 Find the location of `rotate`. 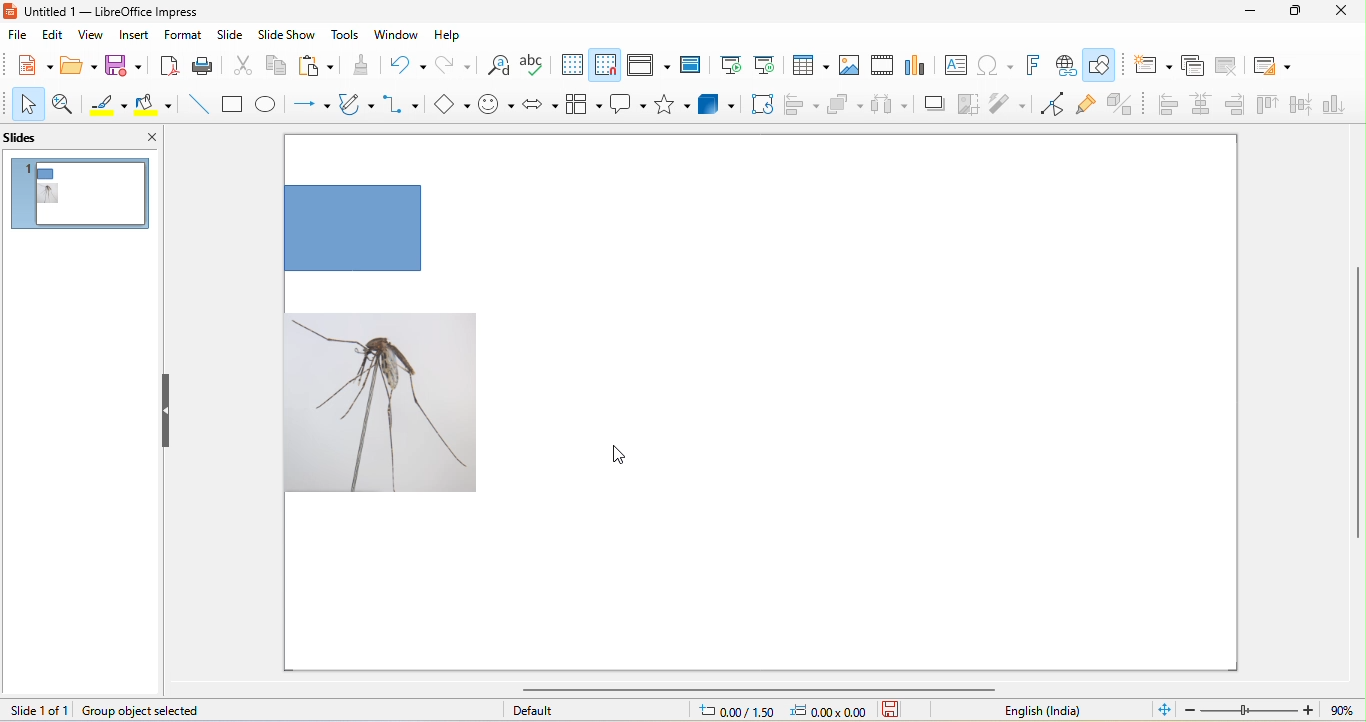

rotate is located at coordinates (762, 106).